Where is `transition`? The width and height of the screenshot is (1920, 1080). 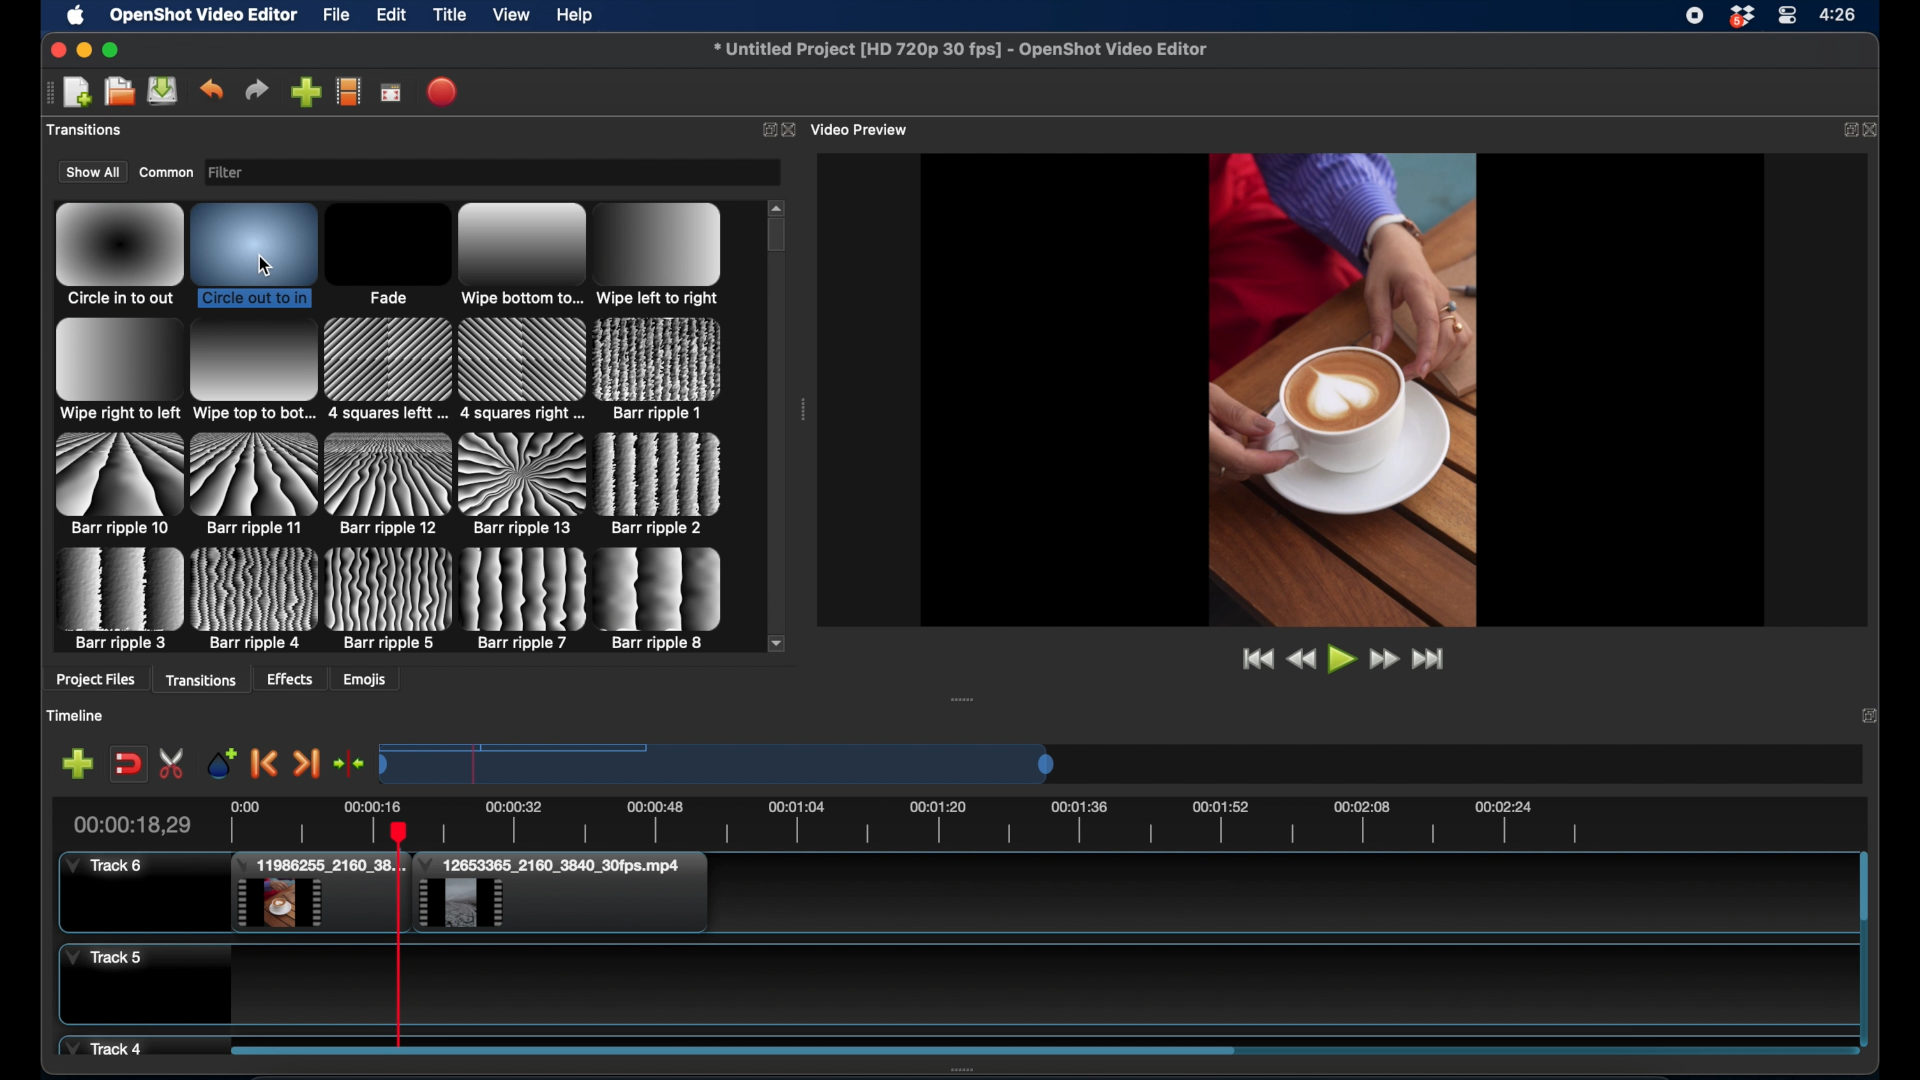
transition is located at coordinates (255, 253).